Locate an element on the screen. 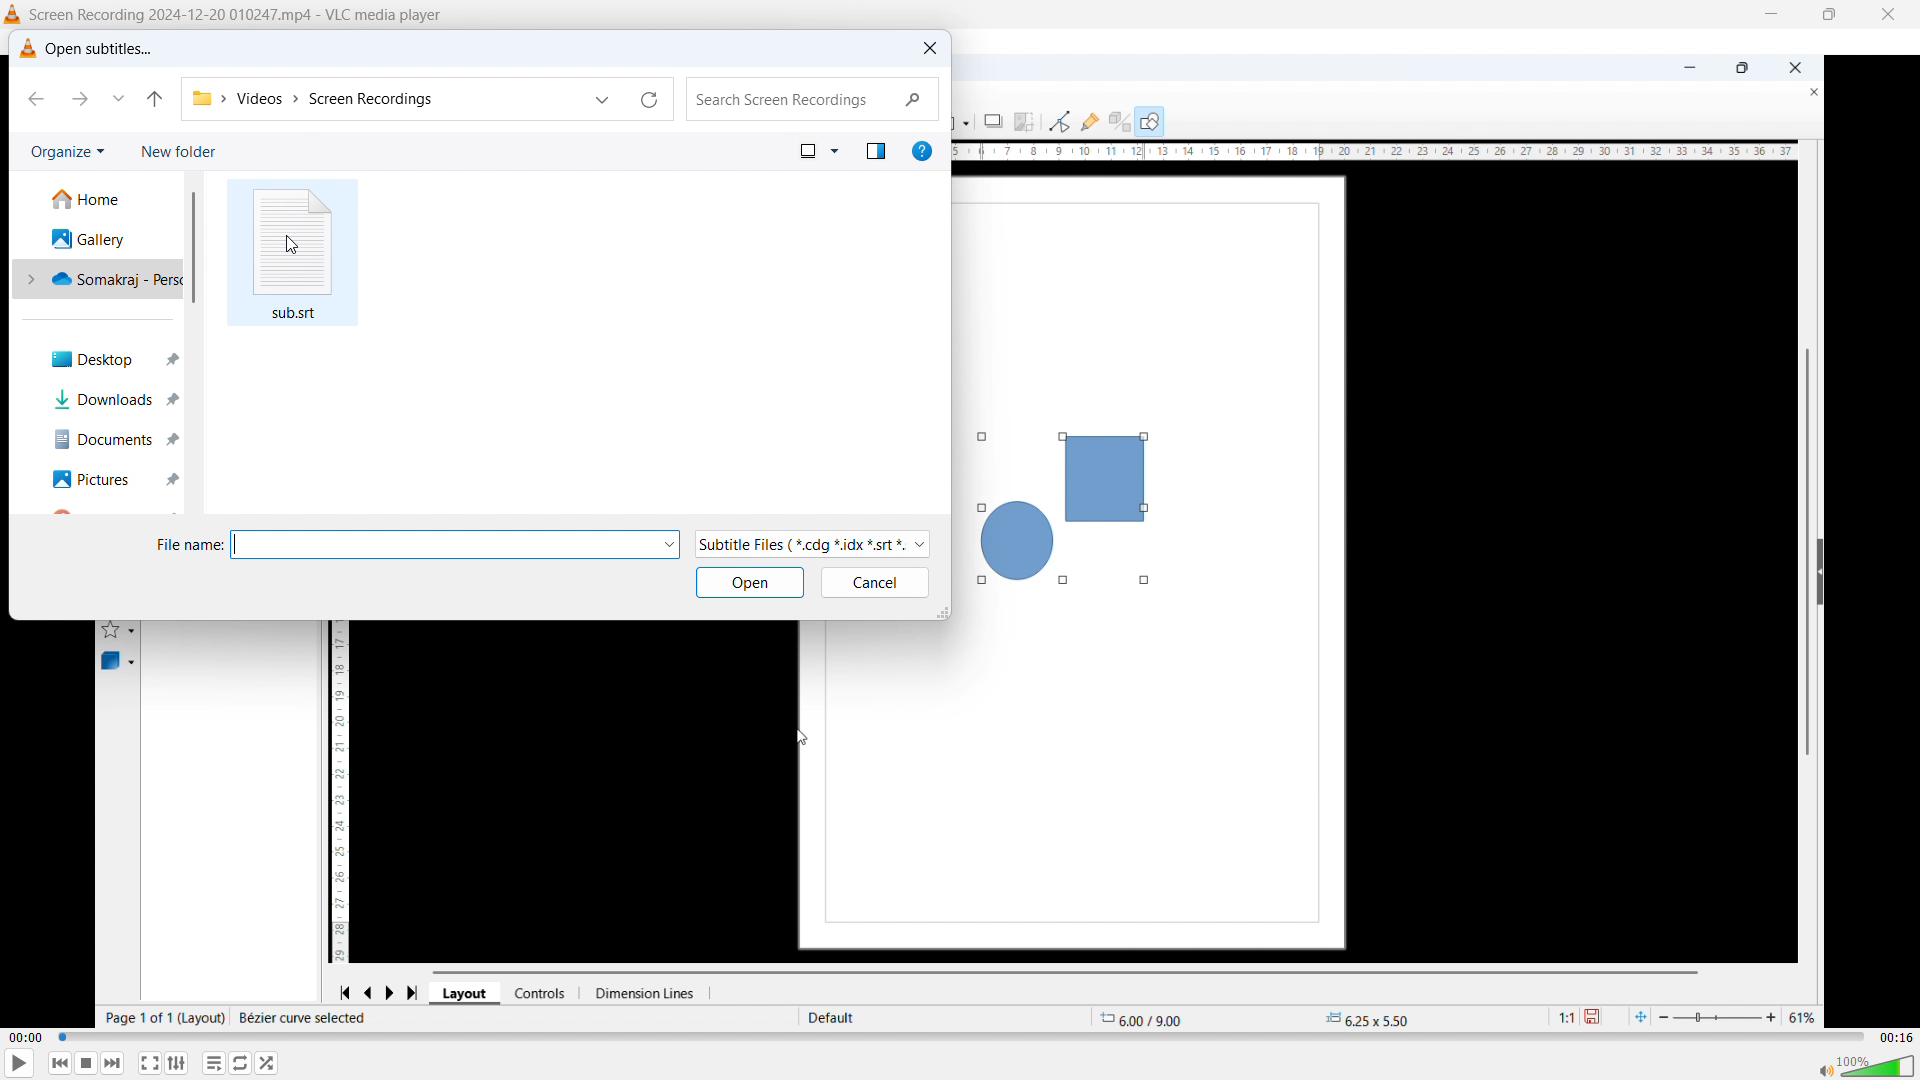 This screenshot has width=1920, height=1080. Time elapsed  is located at coordinates (27, 1038).